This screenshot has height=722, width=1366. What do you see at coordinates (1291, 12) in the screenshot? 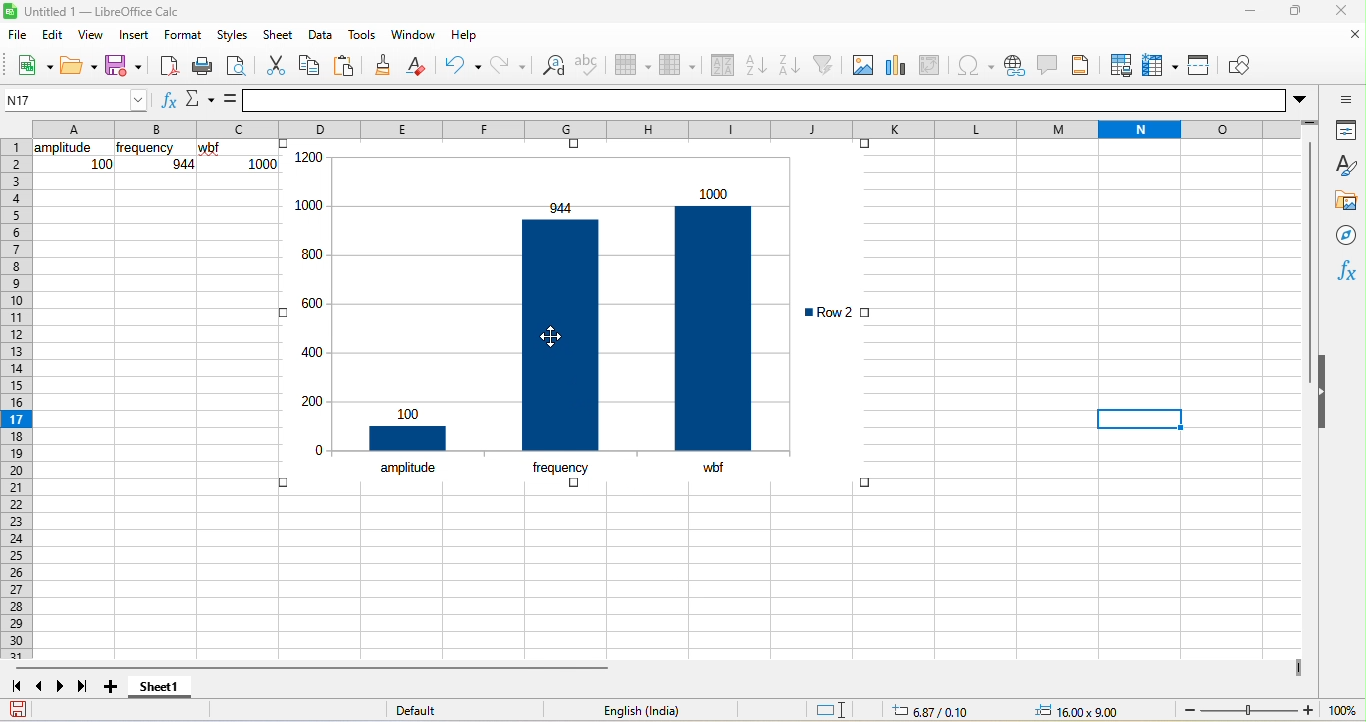
I see `maximize` at bounding box center [1291, 12].